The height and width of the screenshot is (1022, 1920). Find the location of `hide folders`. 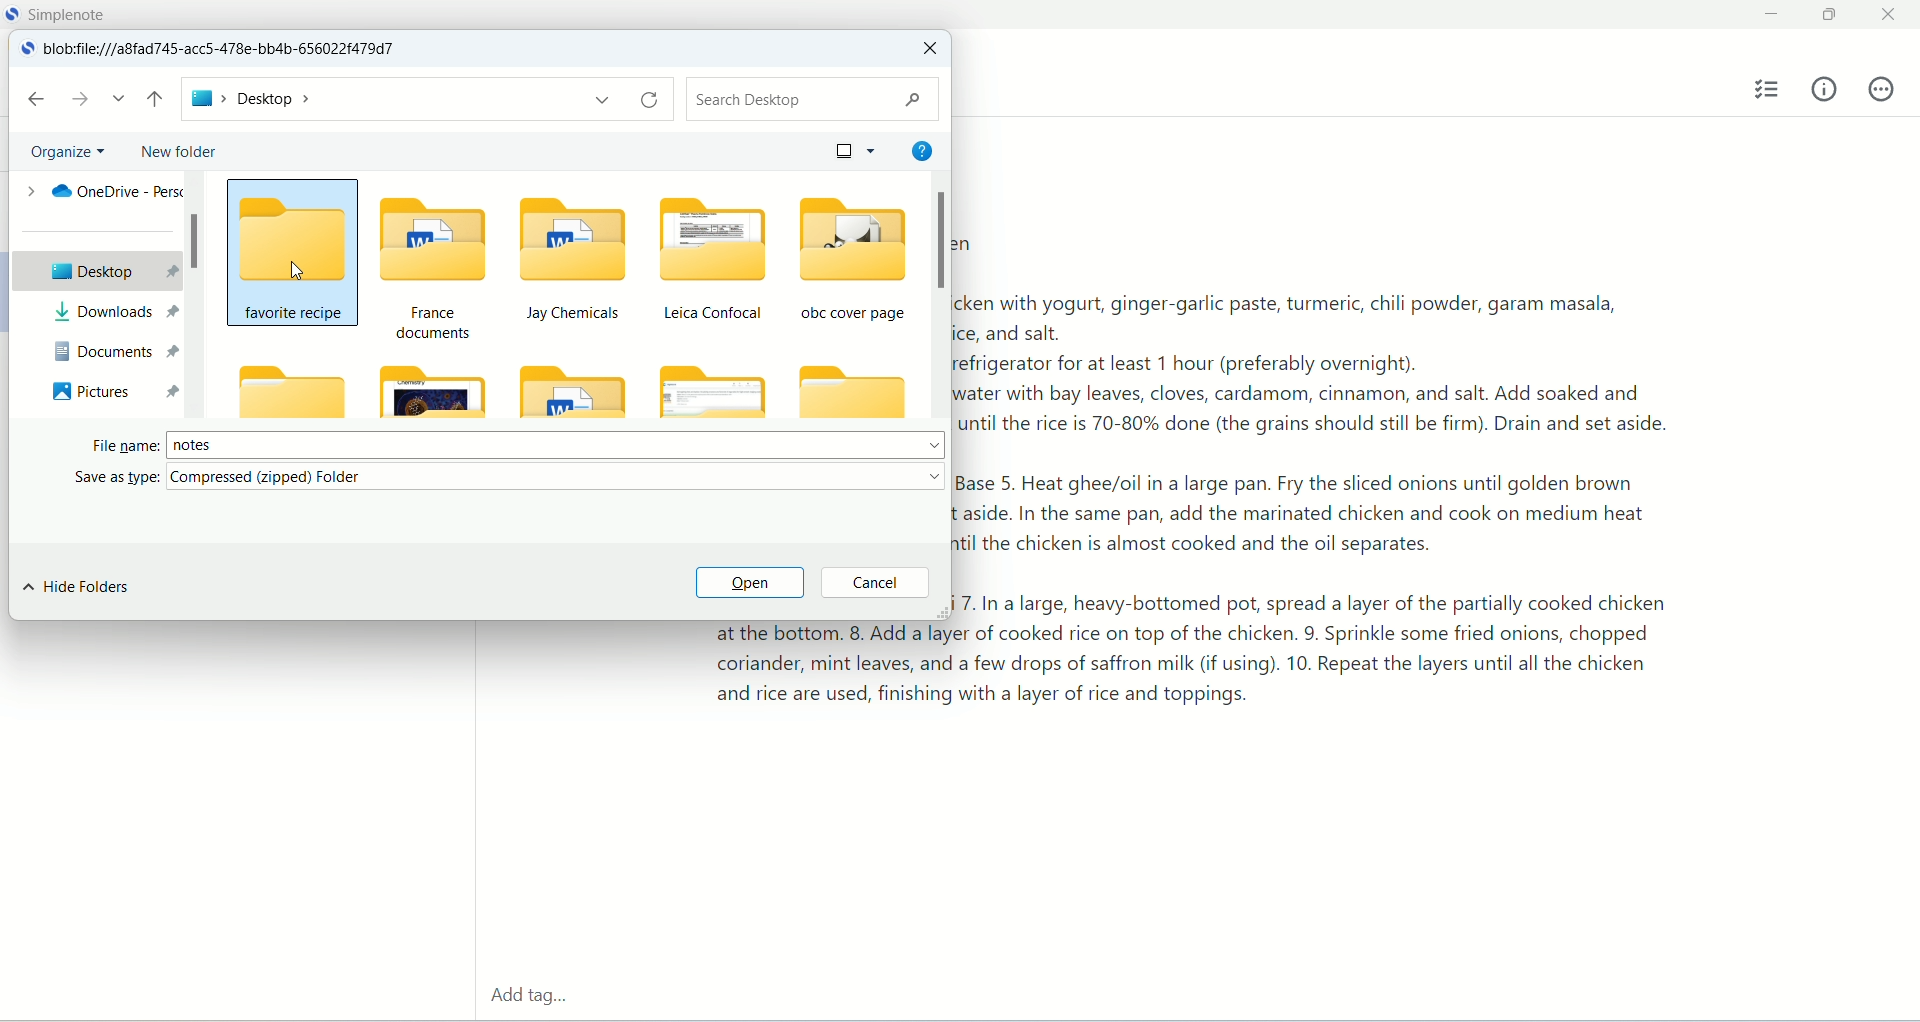

hide folders is located at coordinates (77, 588).